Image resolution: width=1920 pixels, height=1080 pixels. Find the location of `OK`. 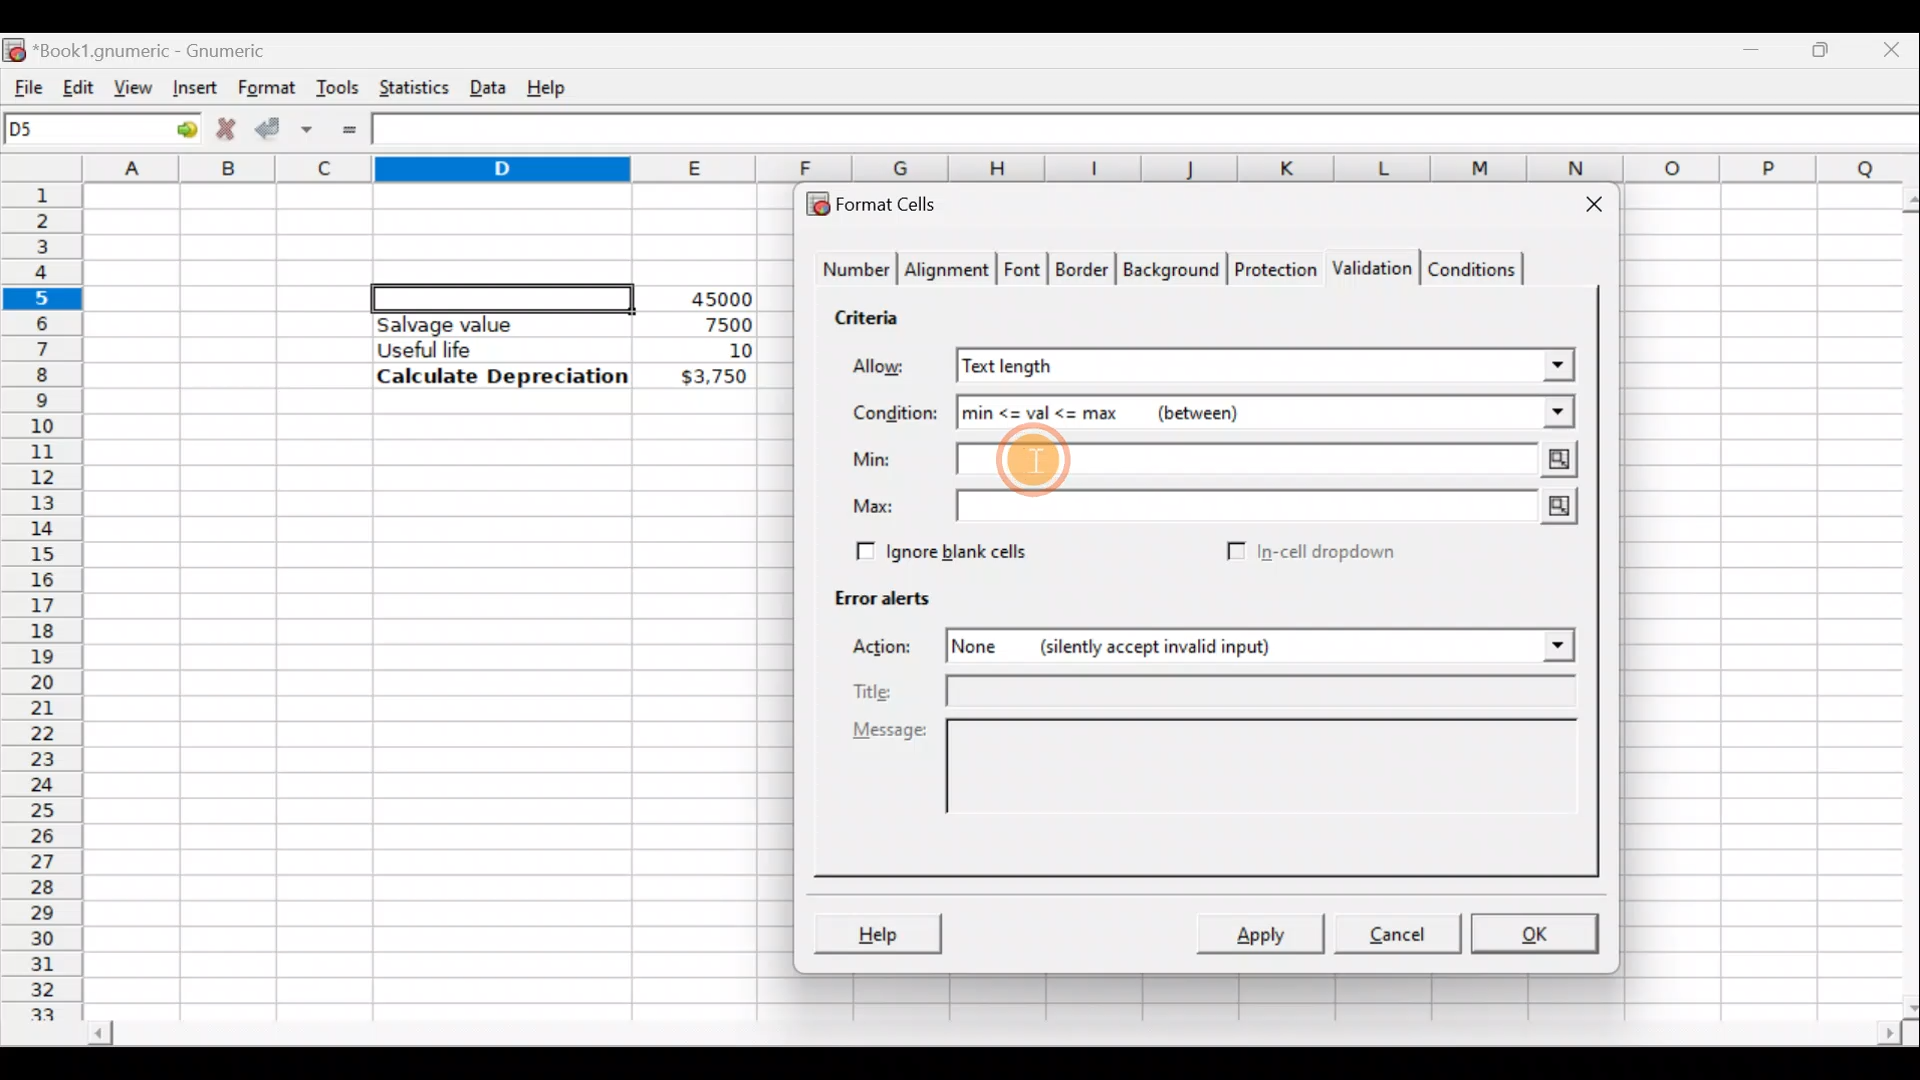

OK is located at coordinates (1537, 933).